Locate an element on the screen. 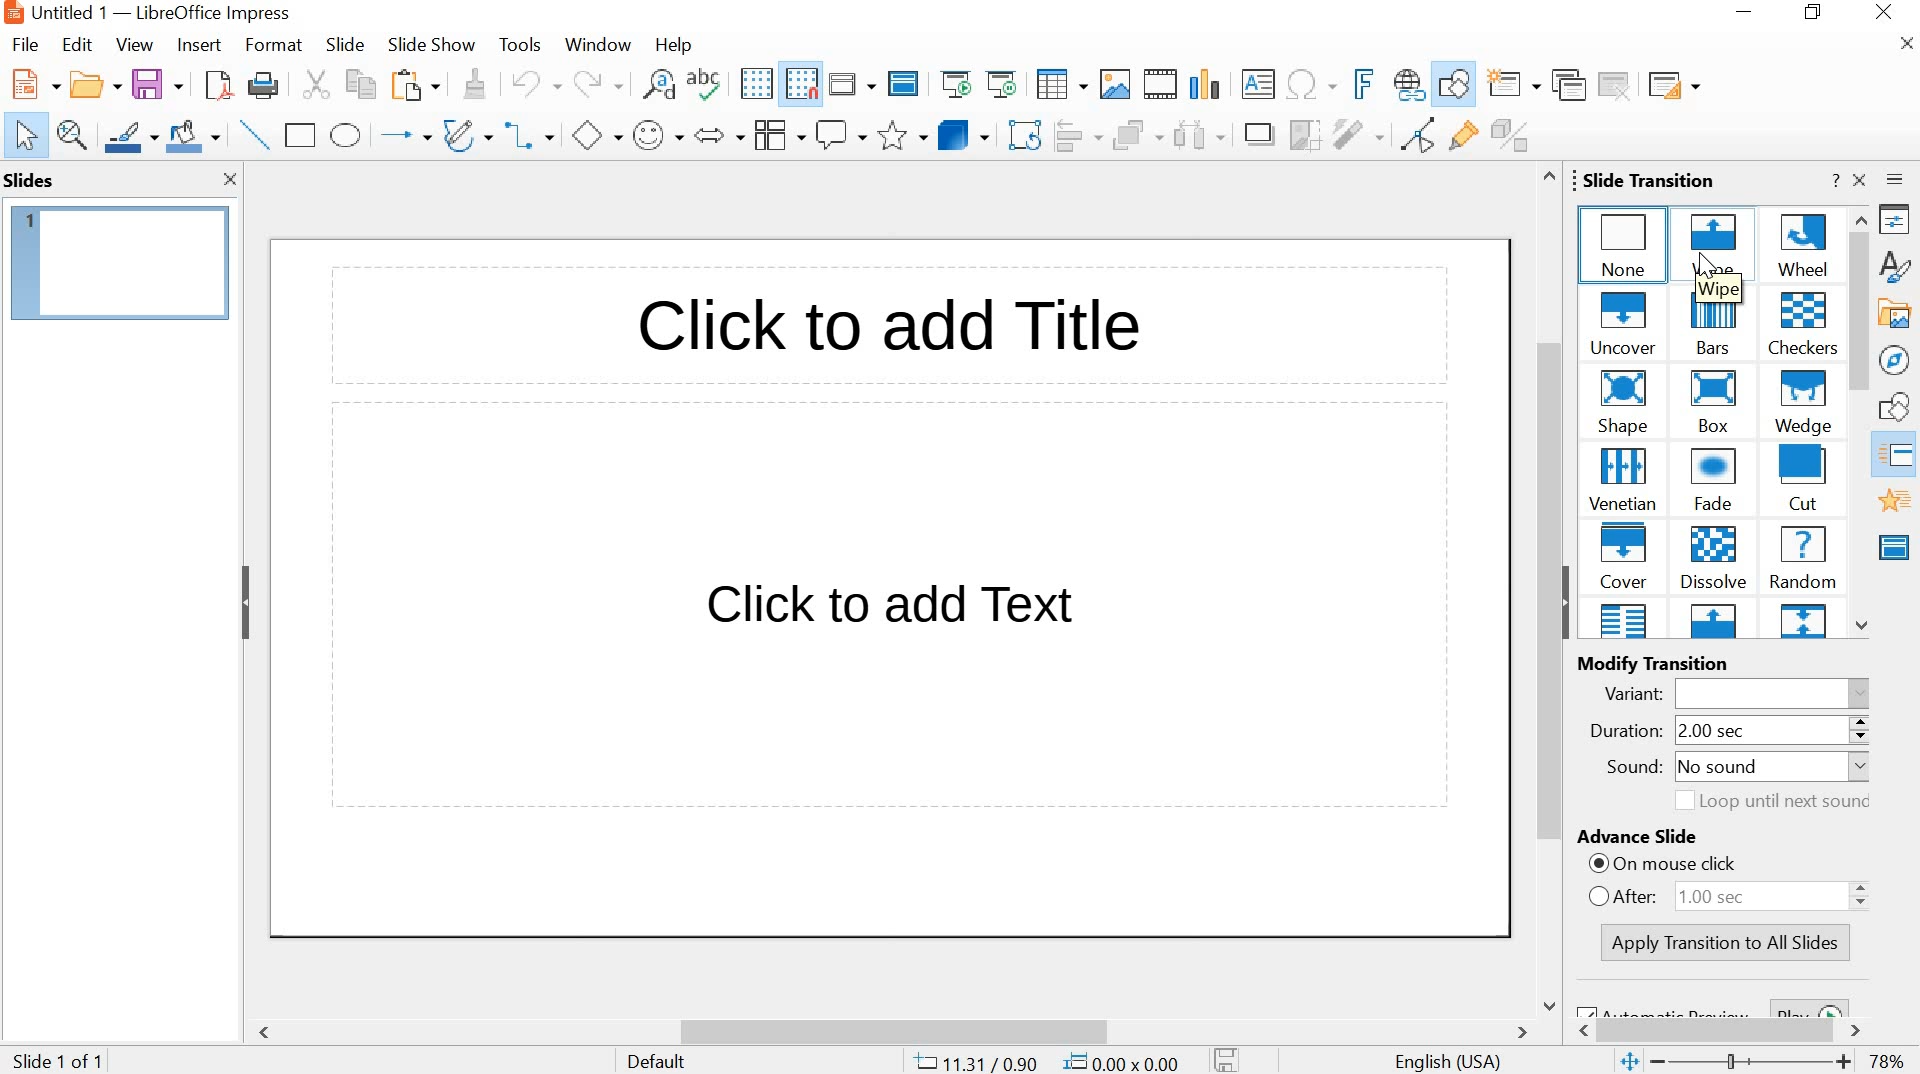  SCROLLBAR is located at coordinates (904, 1024).